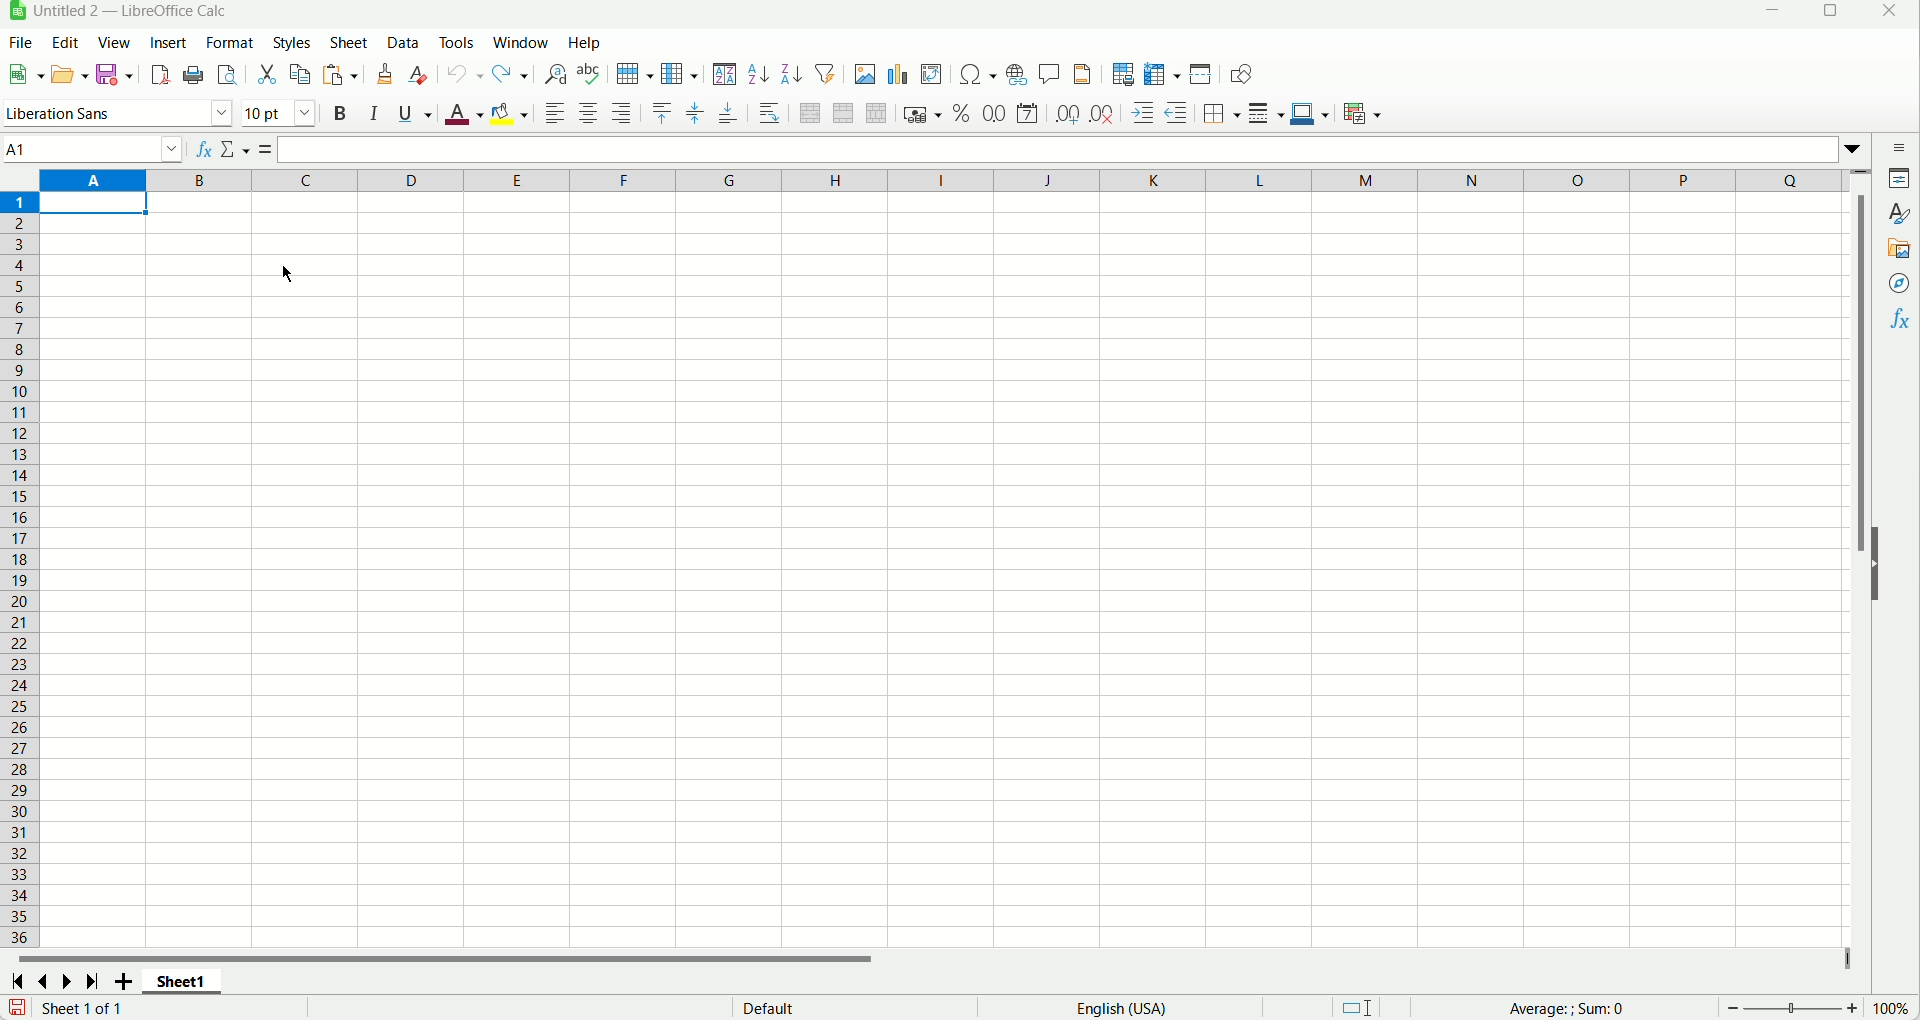 This screenshot has height=1020, width=1920. I want to click on Insert, so click(167, 43).